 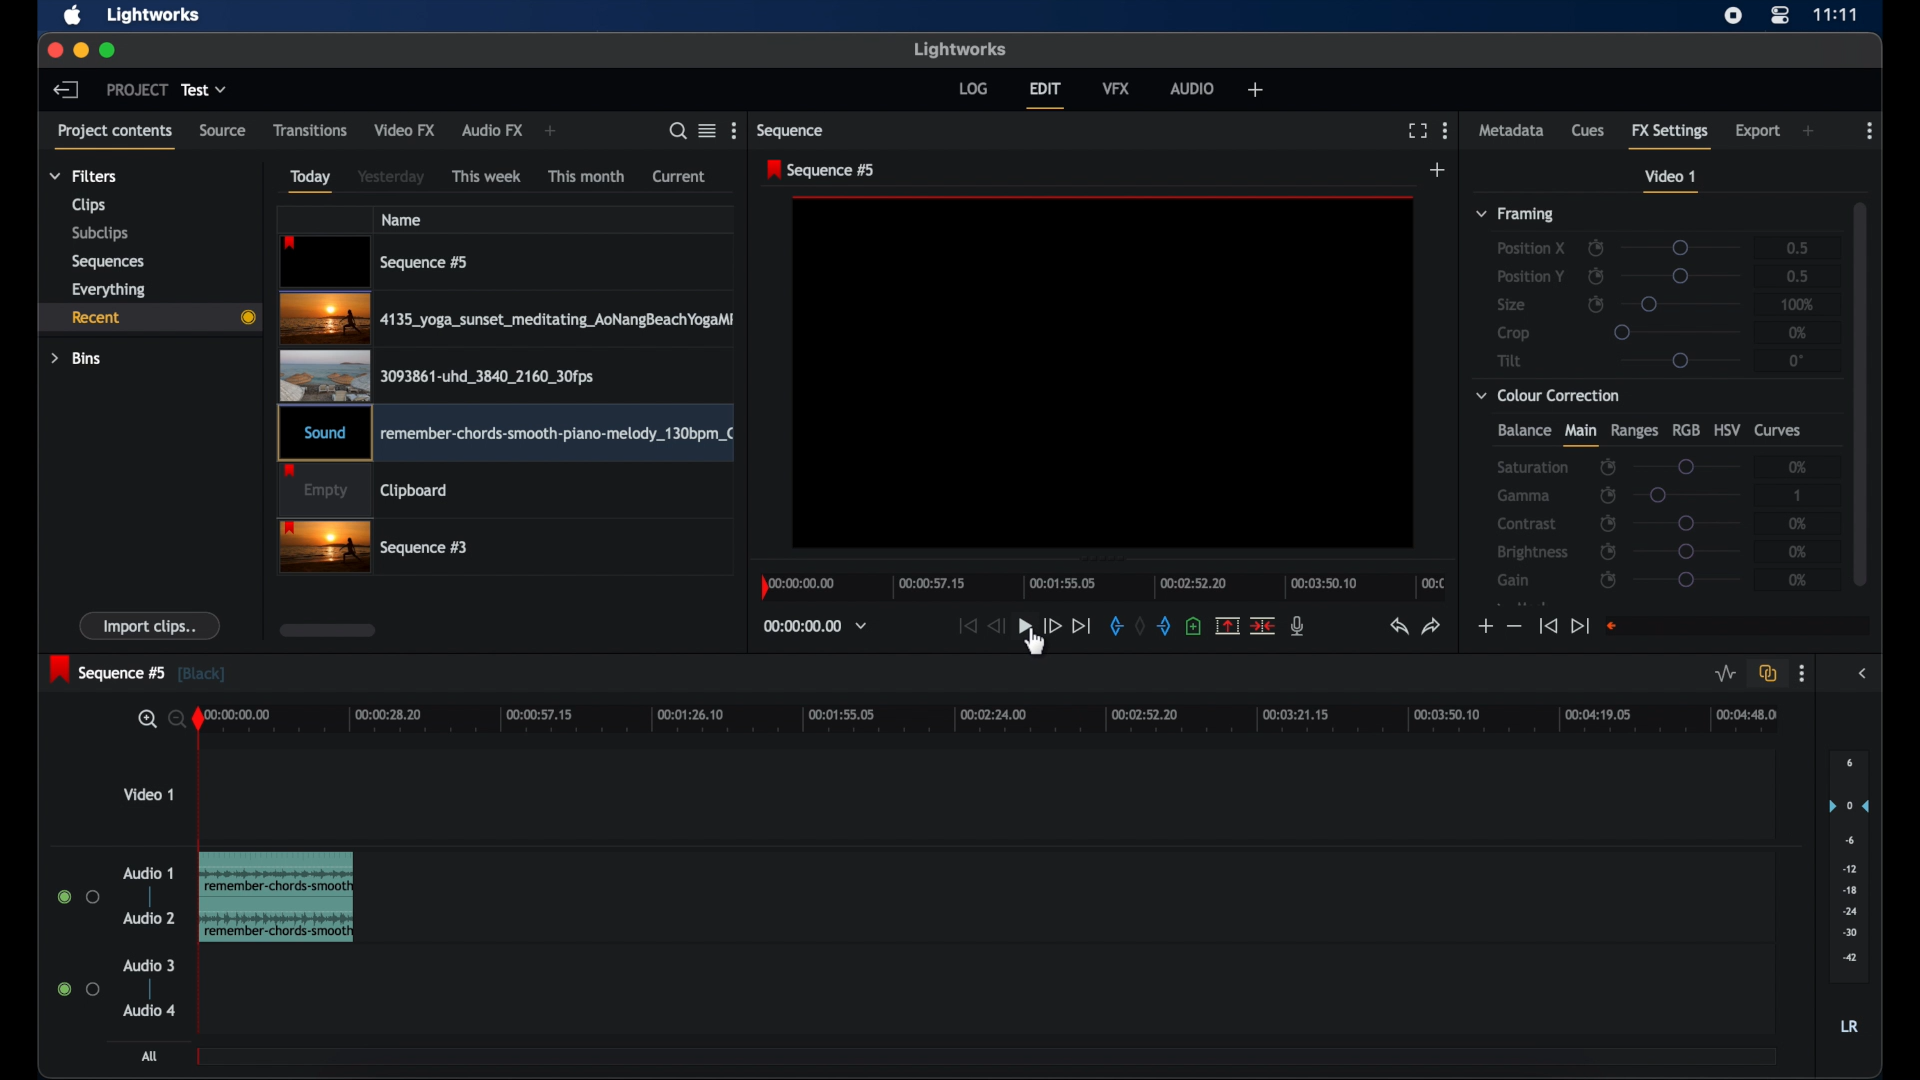 I want to click on jump to end, so click(x=1580, y=626).